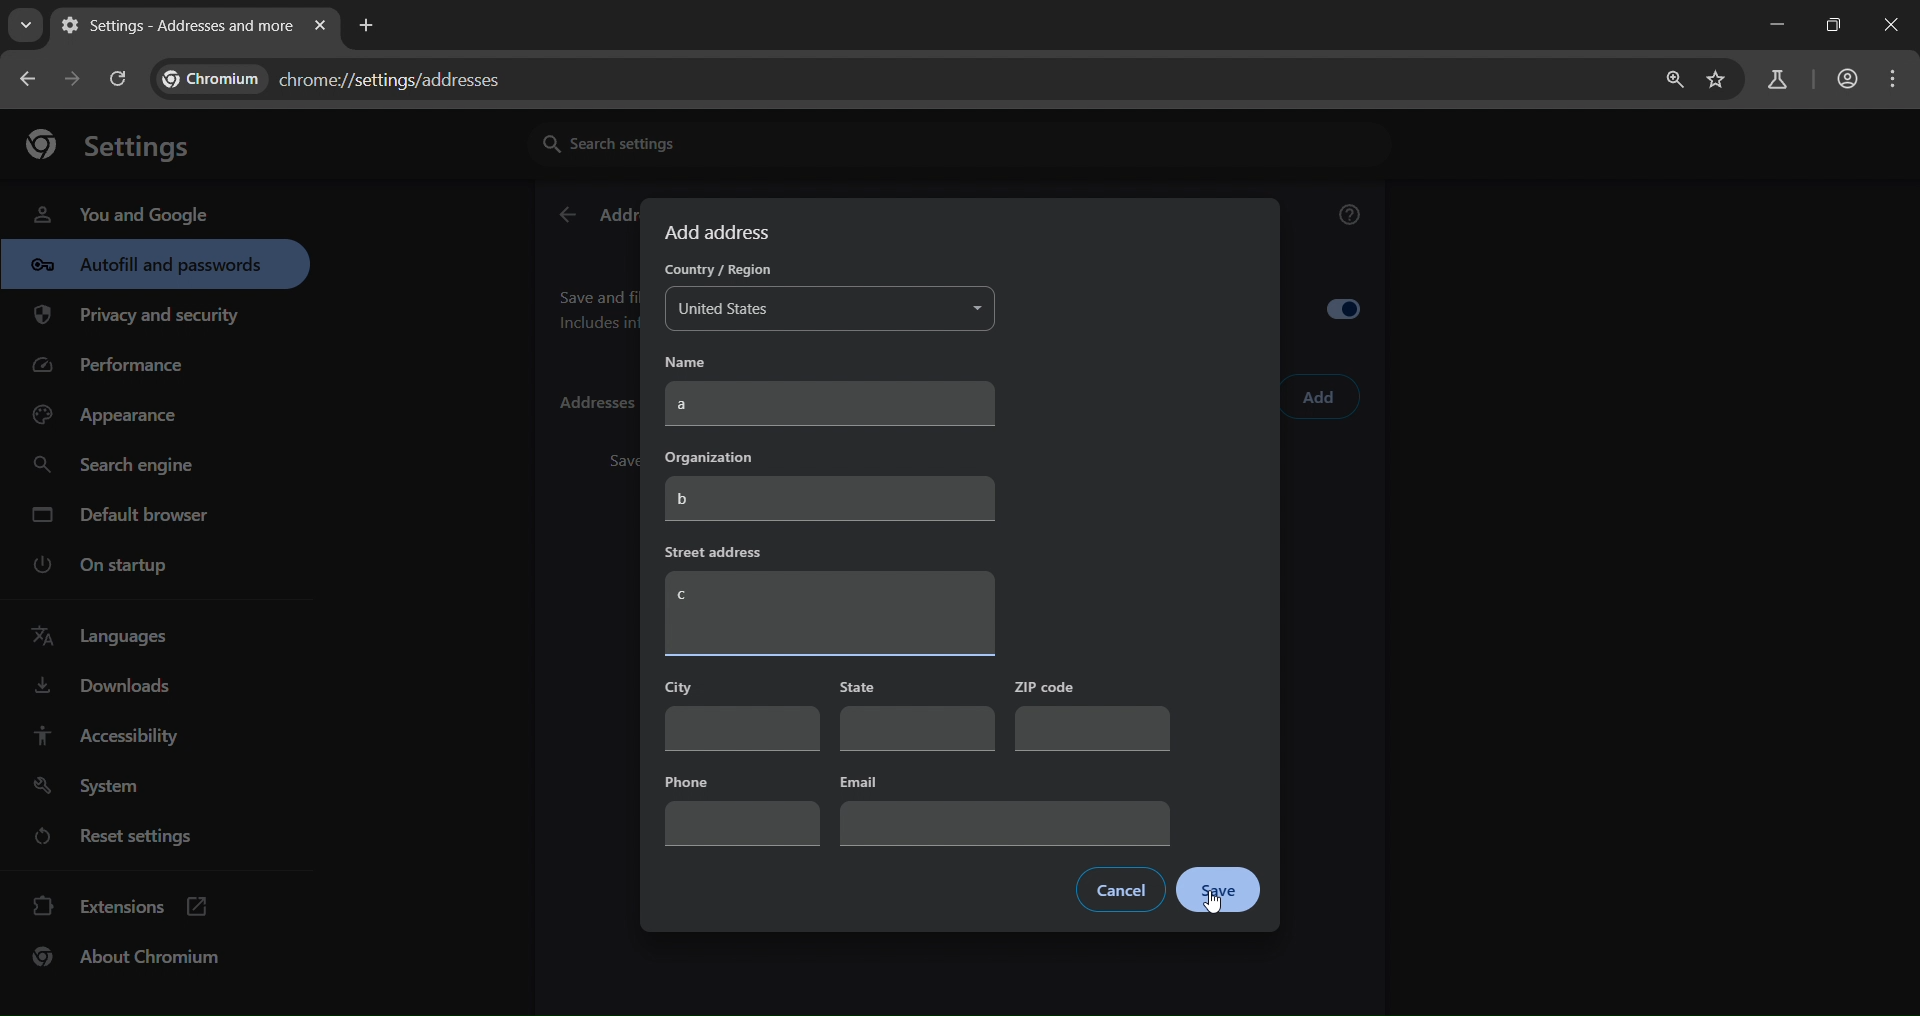  What do you see at coordinates (1772, 25) in the screenshot?
I see `minimize` at bounding box center [1772, 25].